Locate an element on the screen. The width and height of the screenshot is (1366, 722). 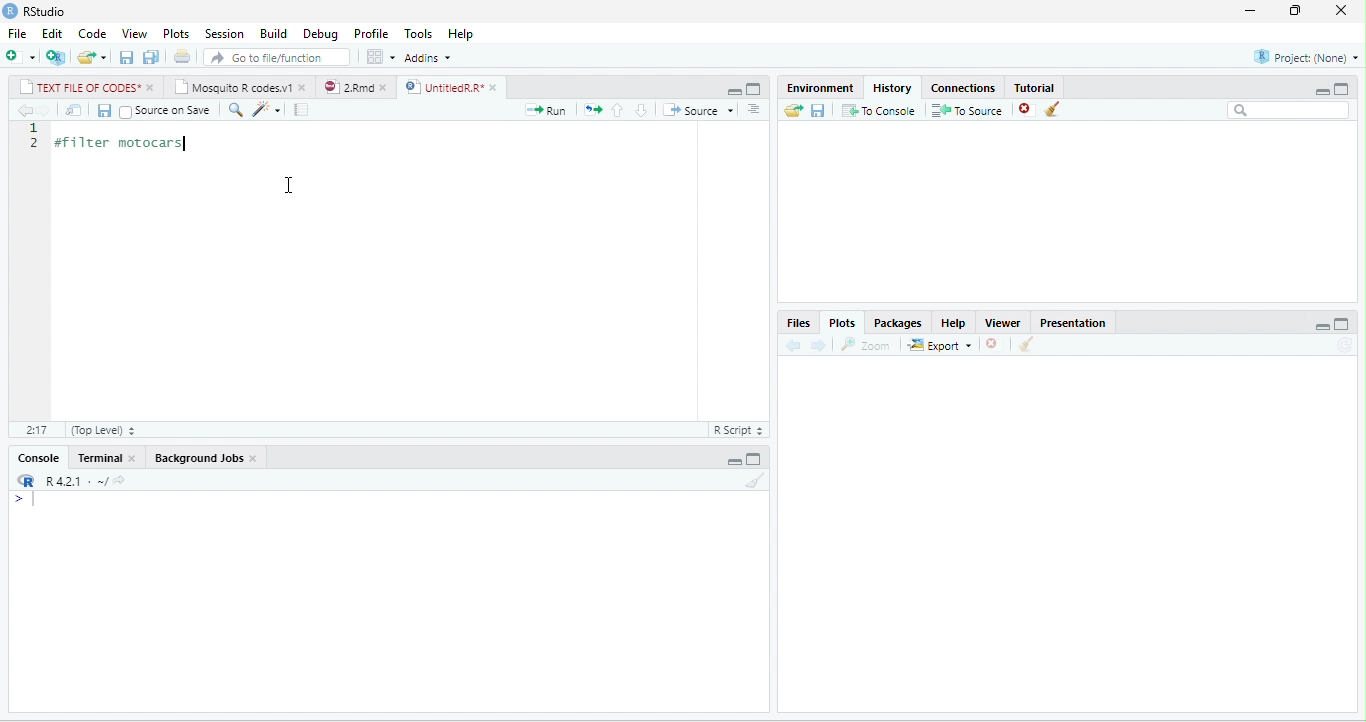
minimize is located at coordinates (734, 461).